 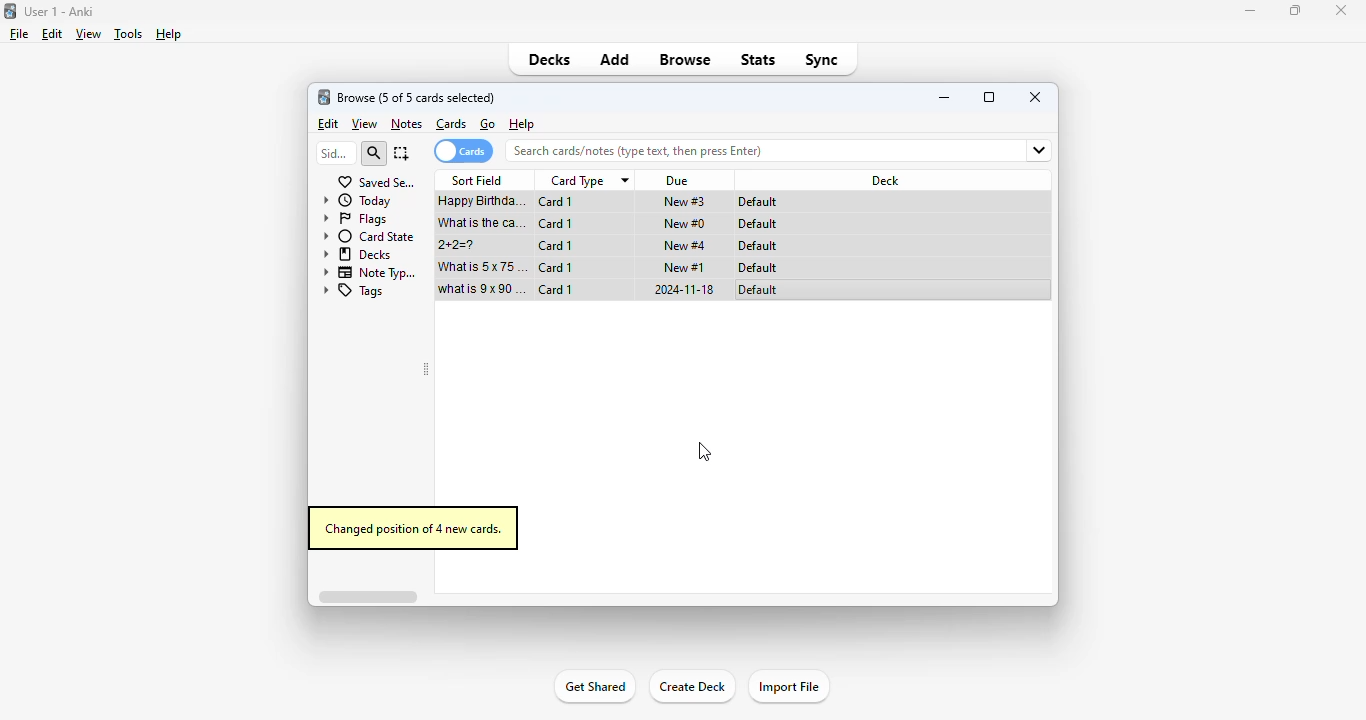 I want to click on import file, so click(x=789, y=686).